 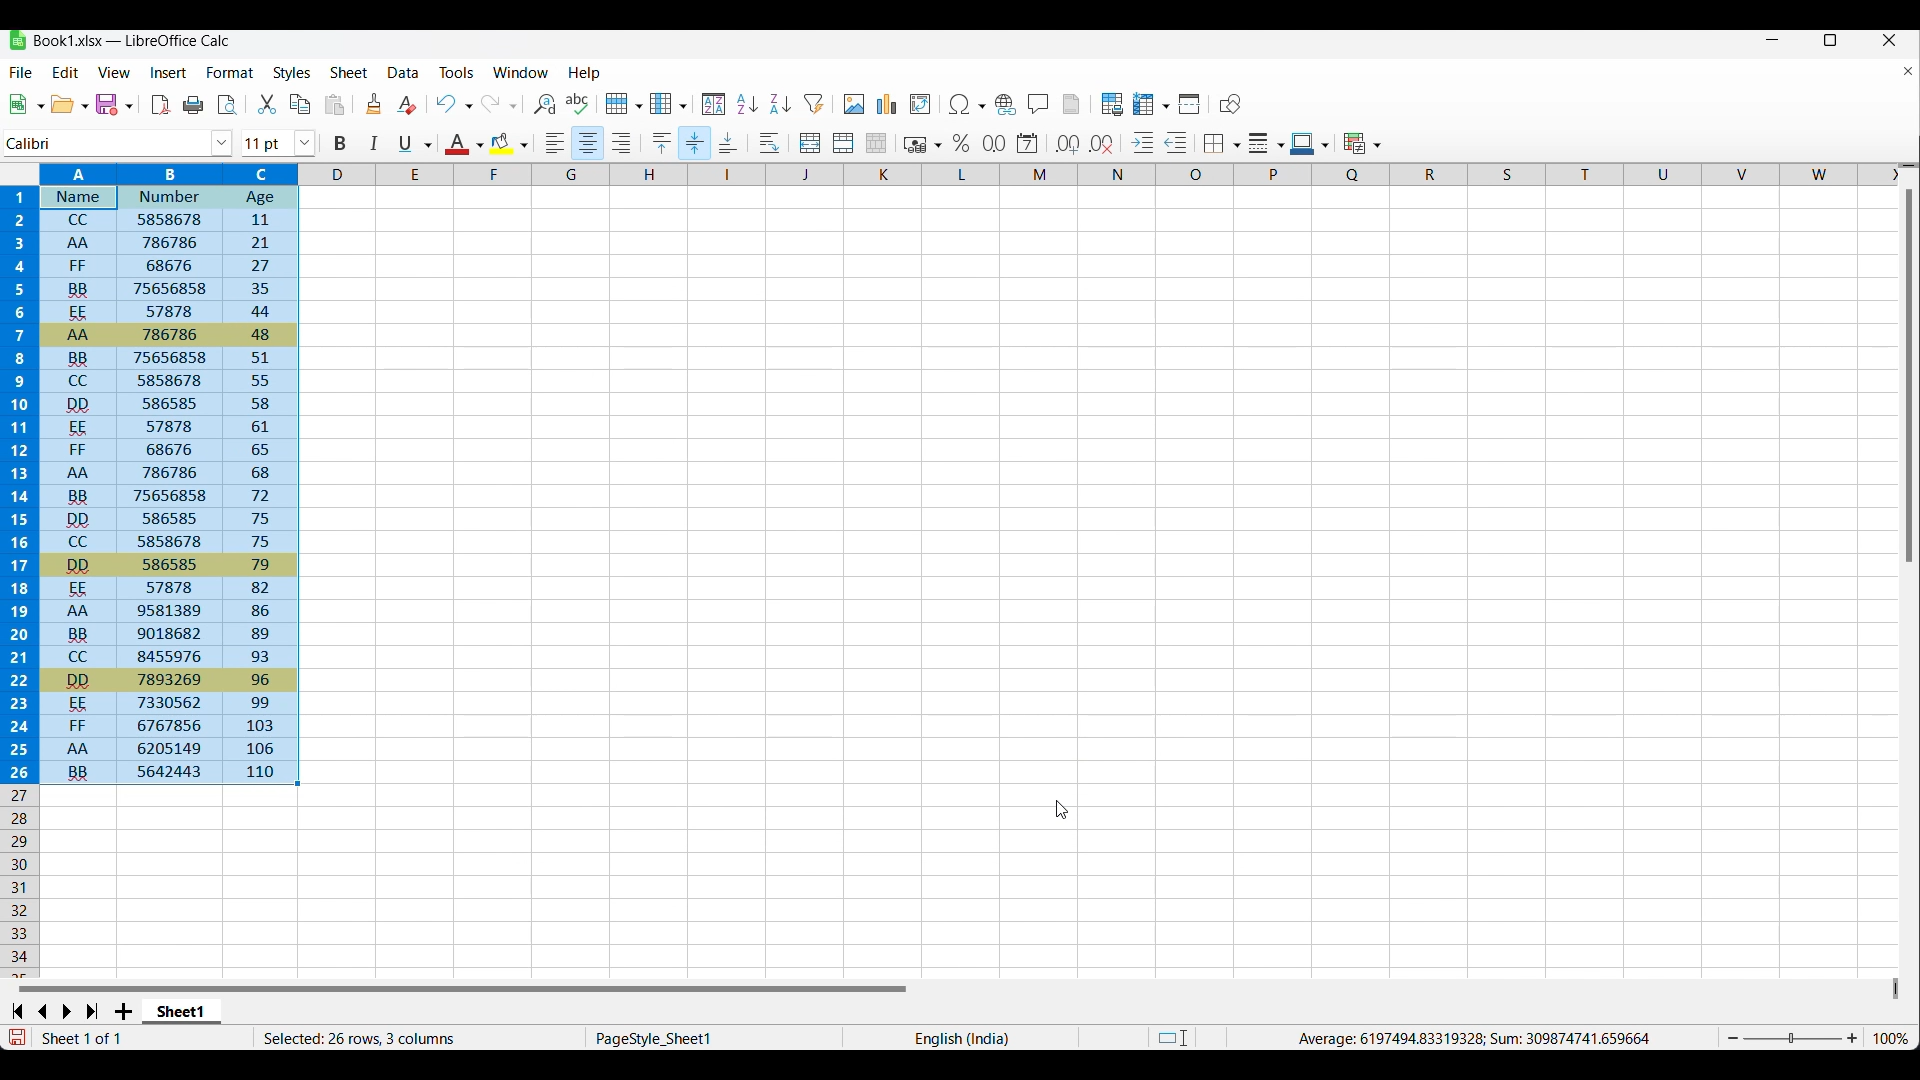 What do you see at coordinates (1072, 104) in the screenshot?
I see `Headers and Footers` at bounding box center [1072, 104].